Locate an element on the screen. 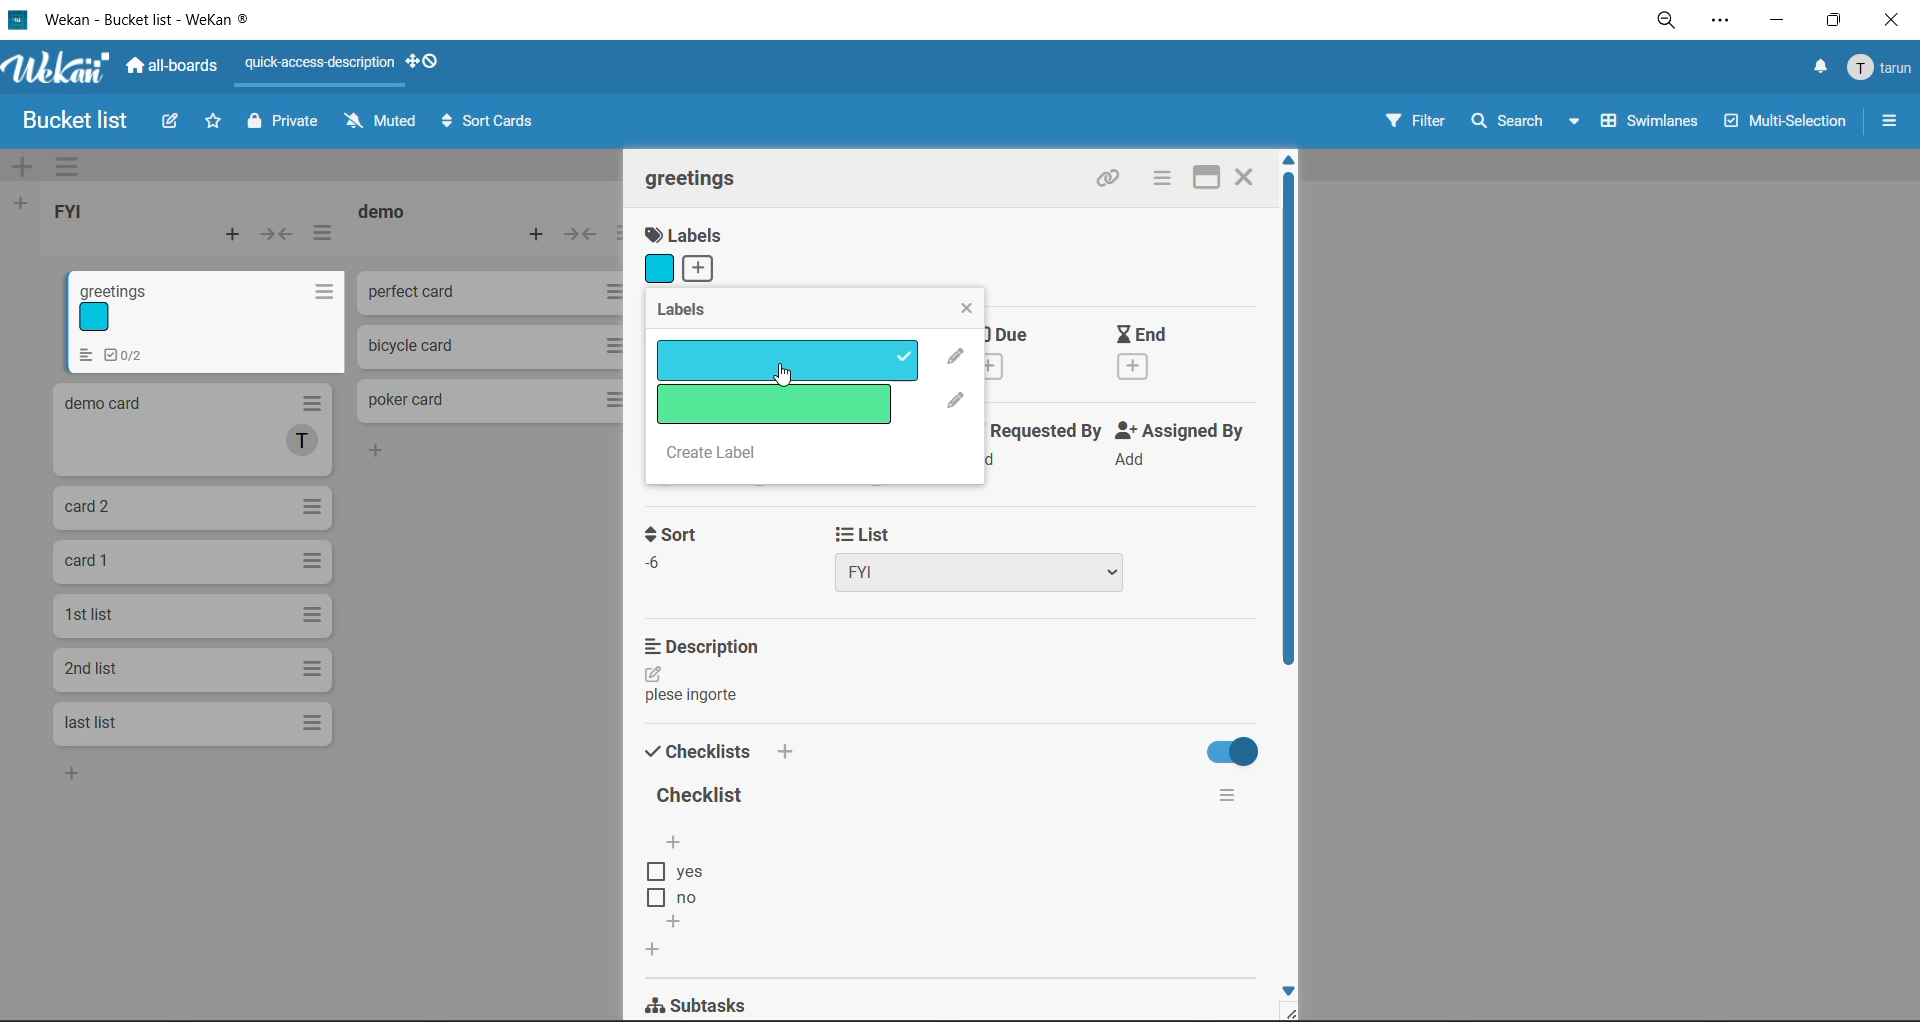 This screenshot has width=1920, height=1022. close is located at coordinates (1893, 20).